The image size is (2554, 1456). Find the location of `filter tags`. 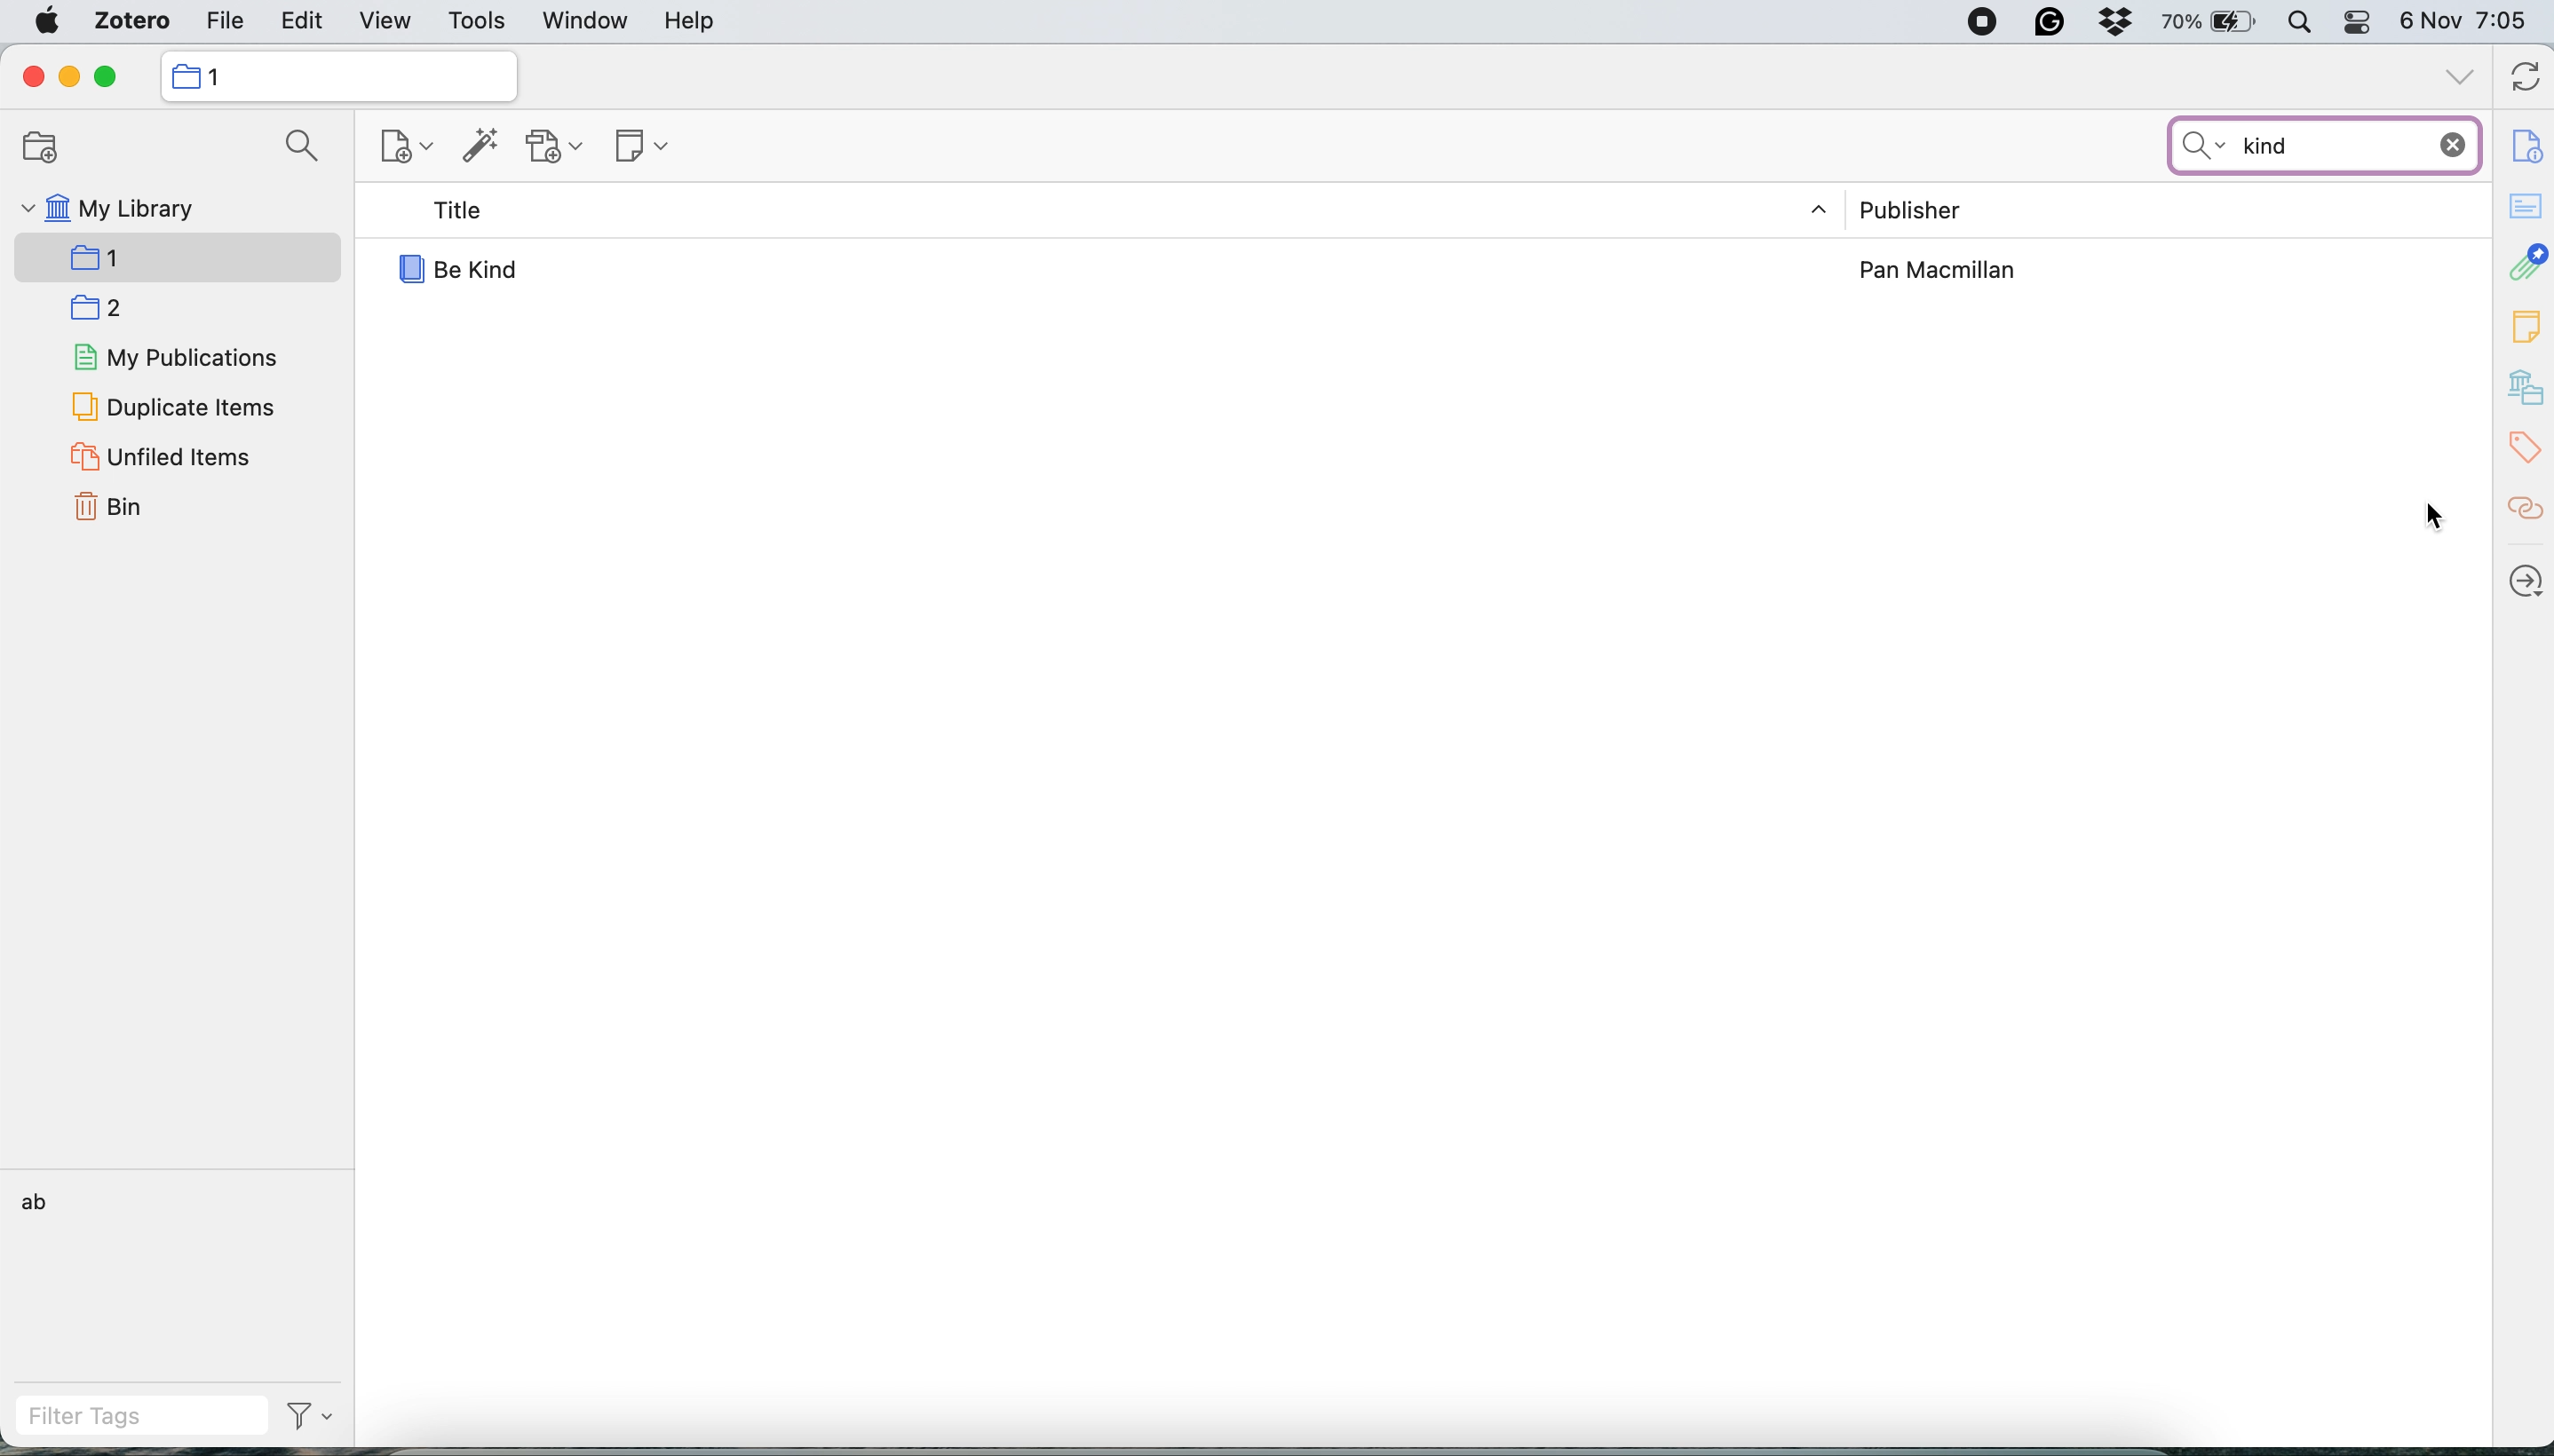

filter tags is located at coordinates (141, 1413).